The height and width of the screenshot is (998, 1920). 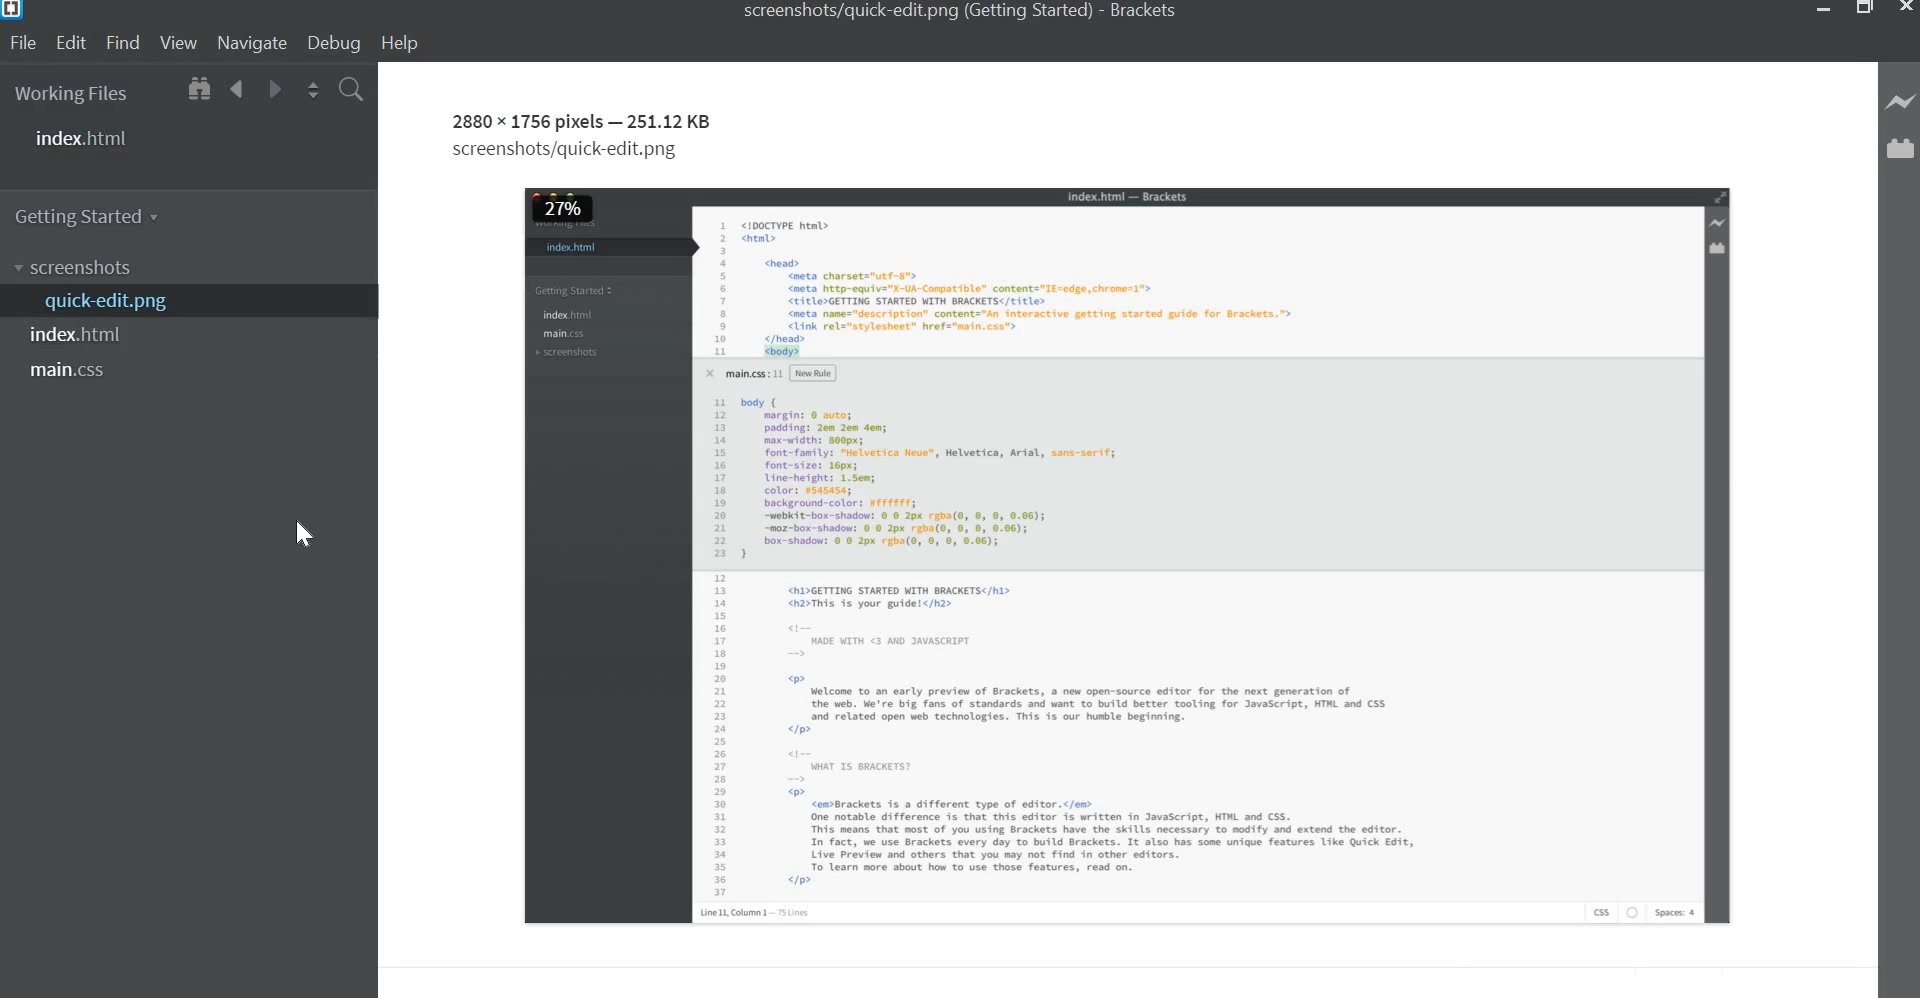 I want to click on Close, so click(x=1904, y=9).